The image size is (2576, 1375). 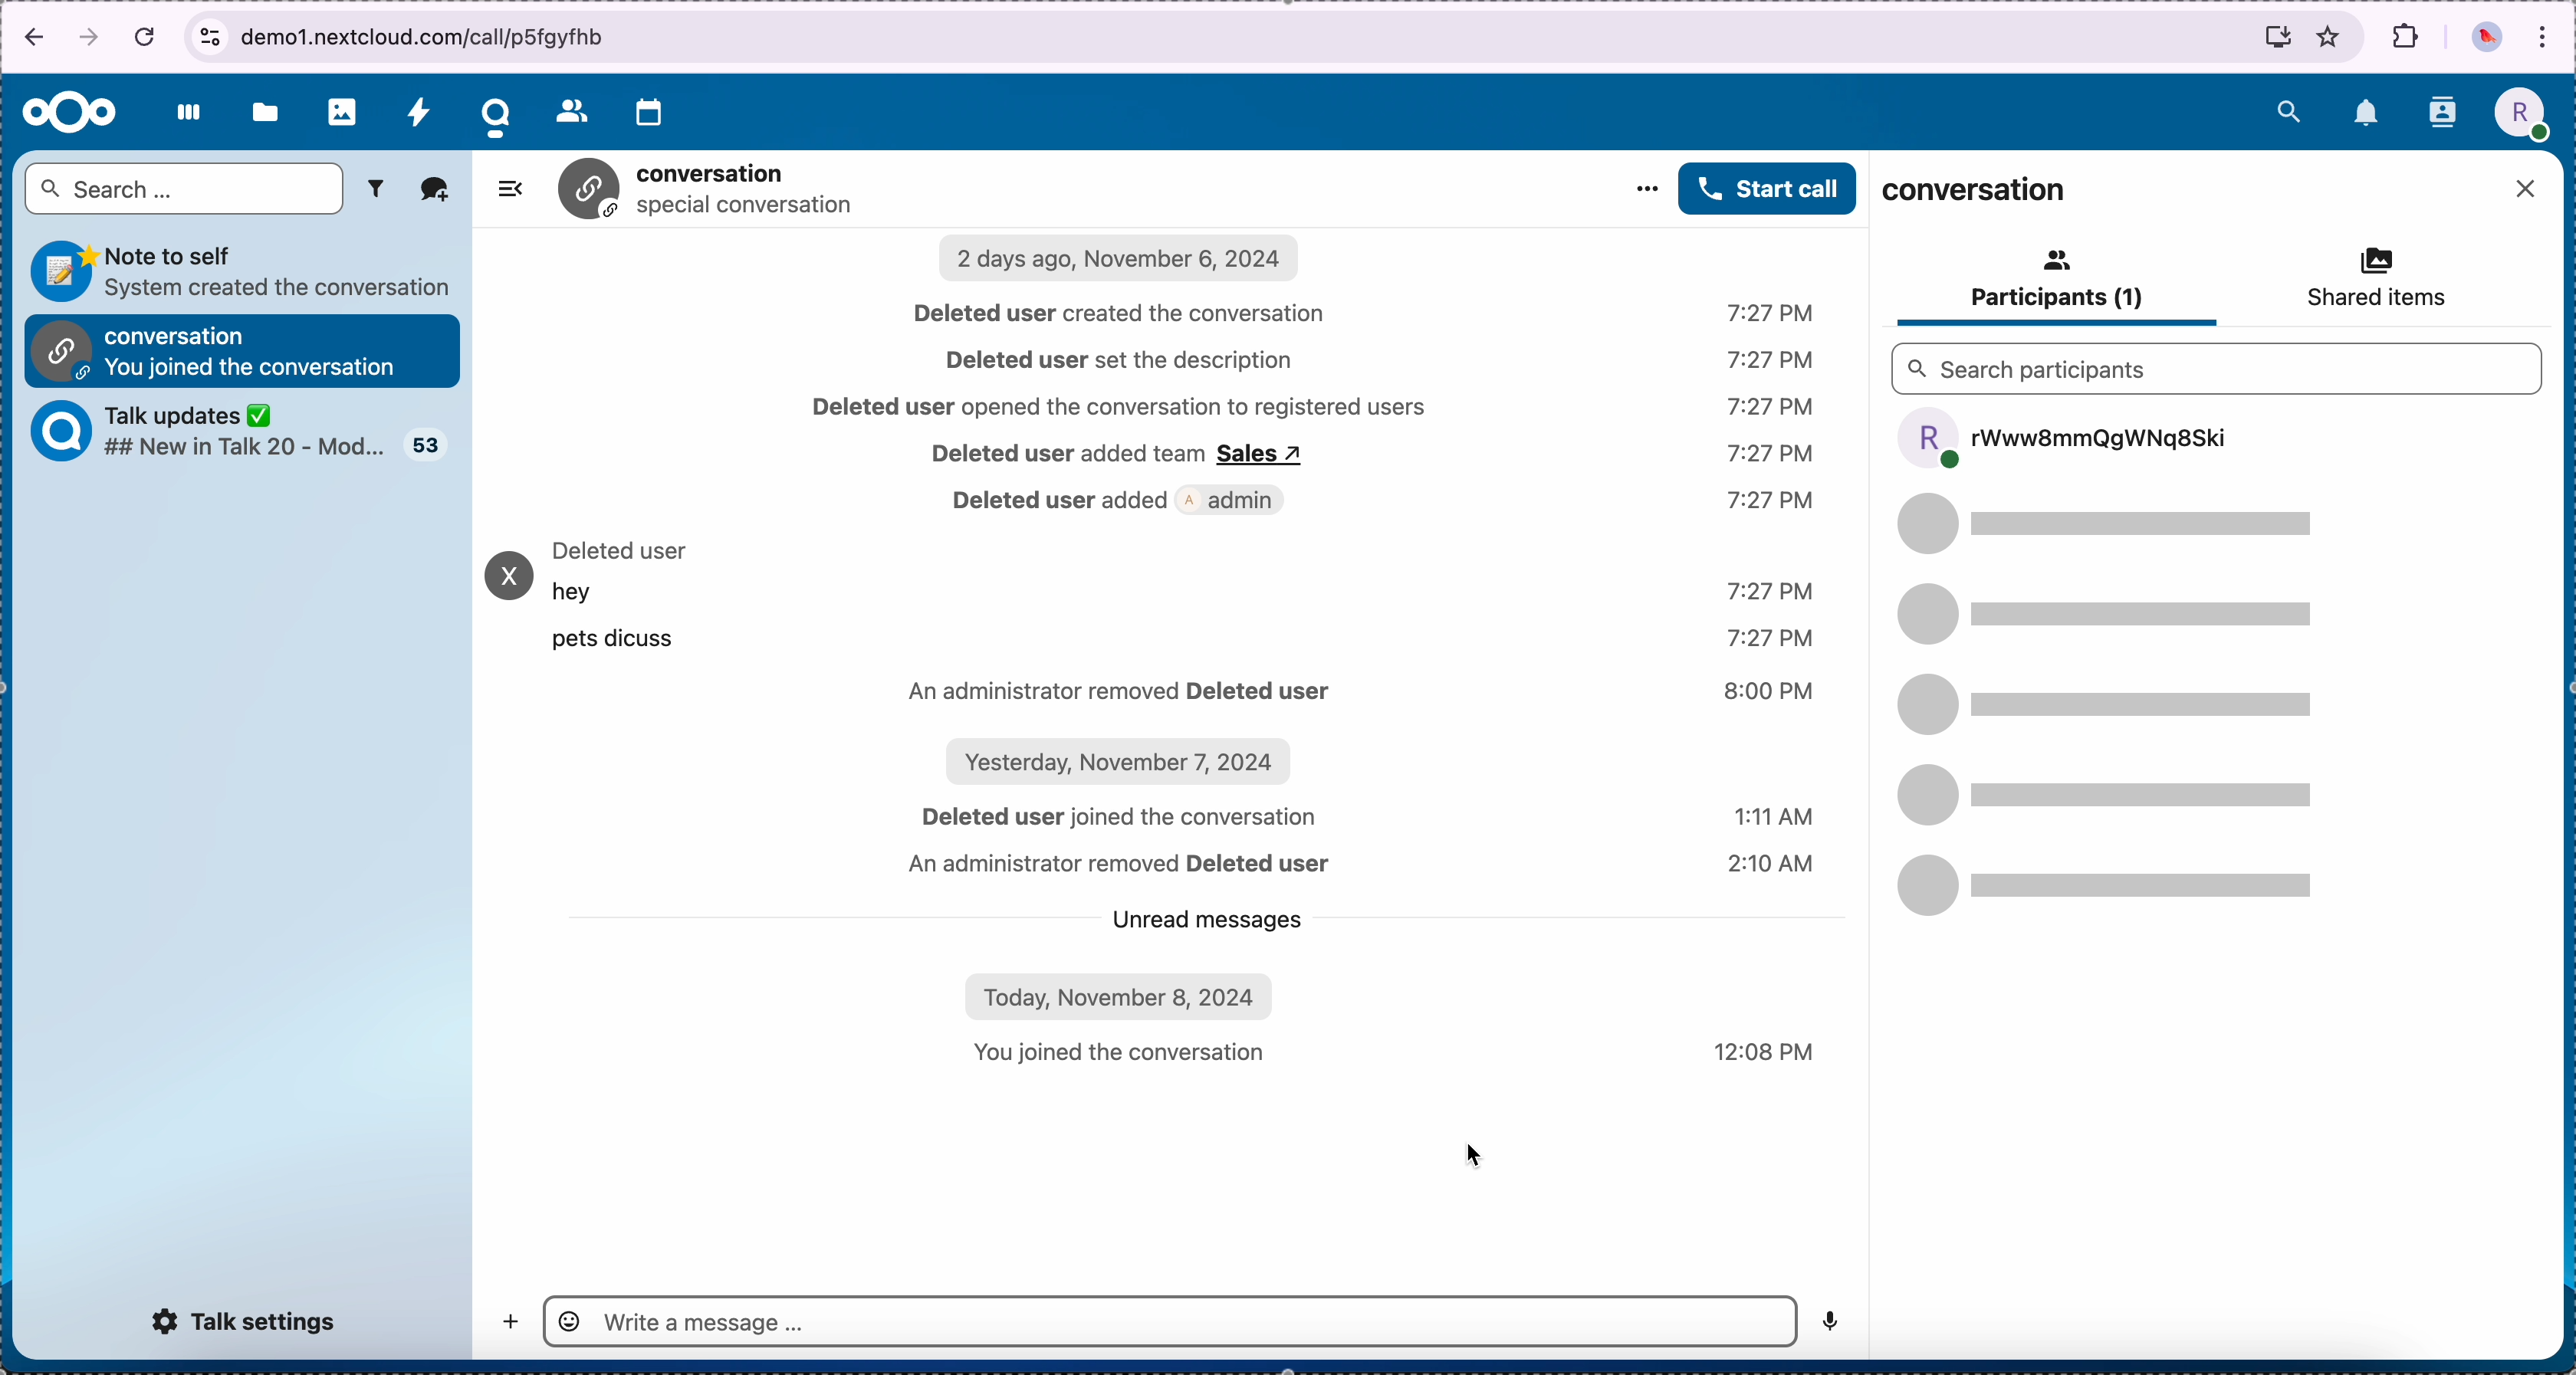 I want to click on other participants, so click(x=2120, y=705).